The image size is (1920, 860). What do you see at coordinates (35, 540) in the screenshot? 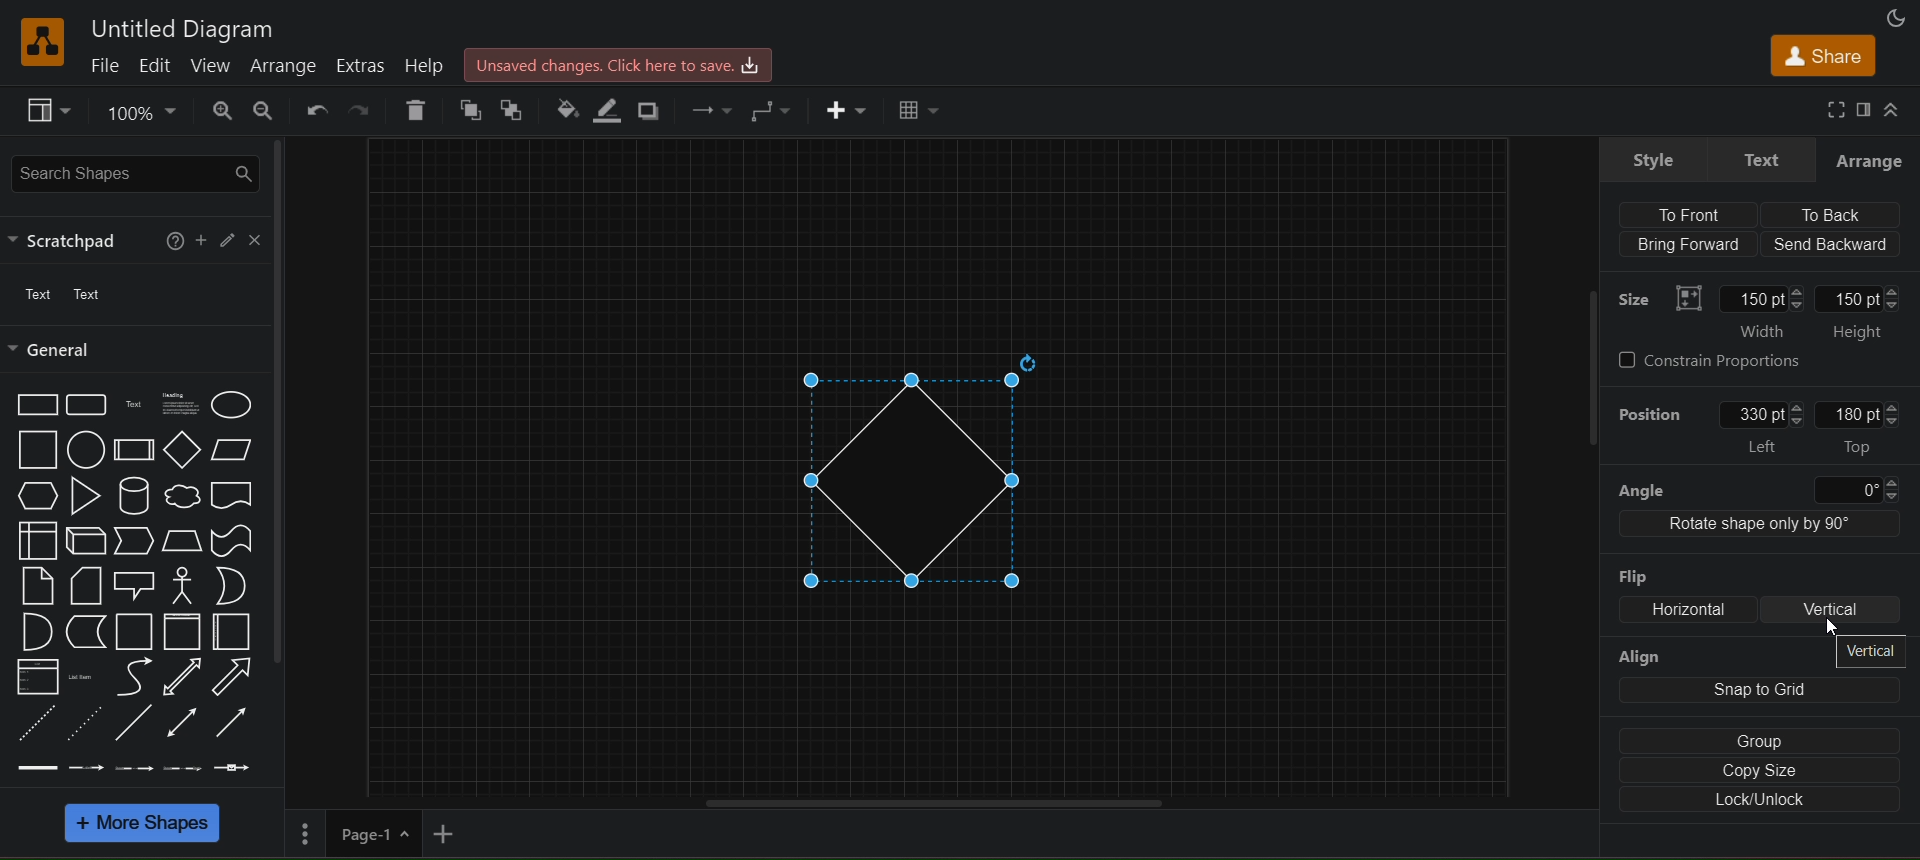
I see `internal storage` at bounding box center [35, 540].